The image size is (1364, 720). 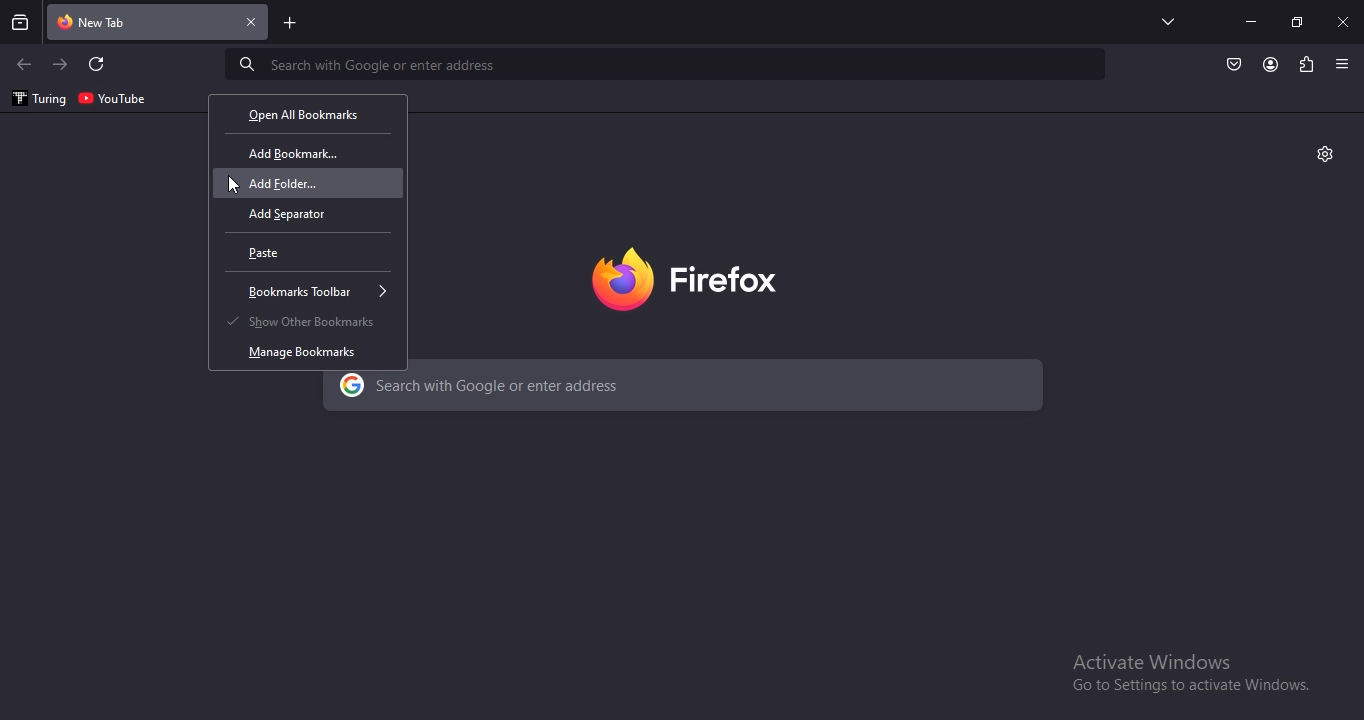 I want to click on new tab, so click(x=291, y=25).